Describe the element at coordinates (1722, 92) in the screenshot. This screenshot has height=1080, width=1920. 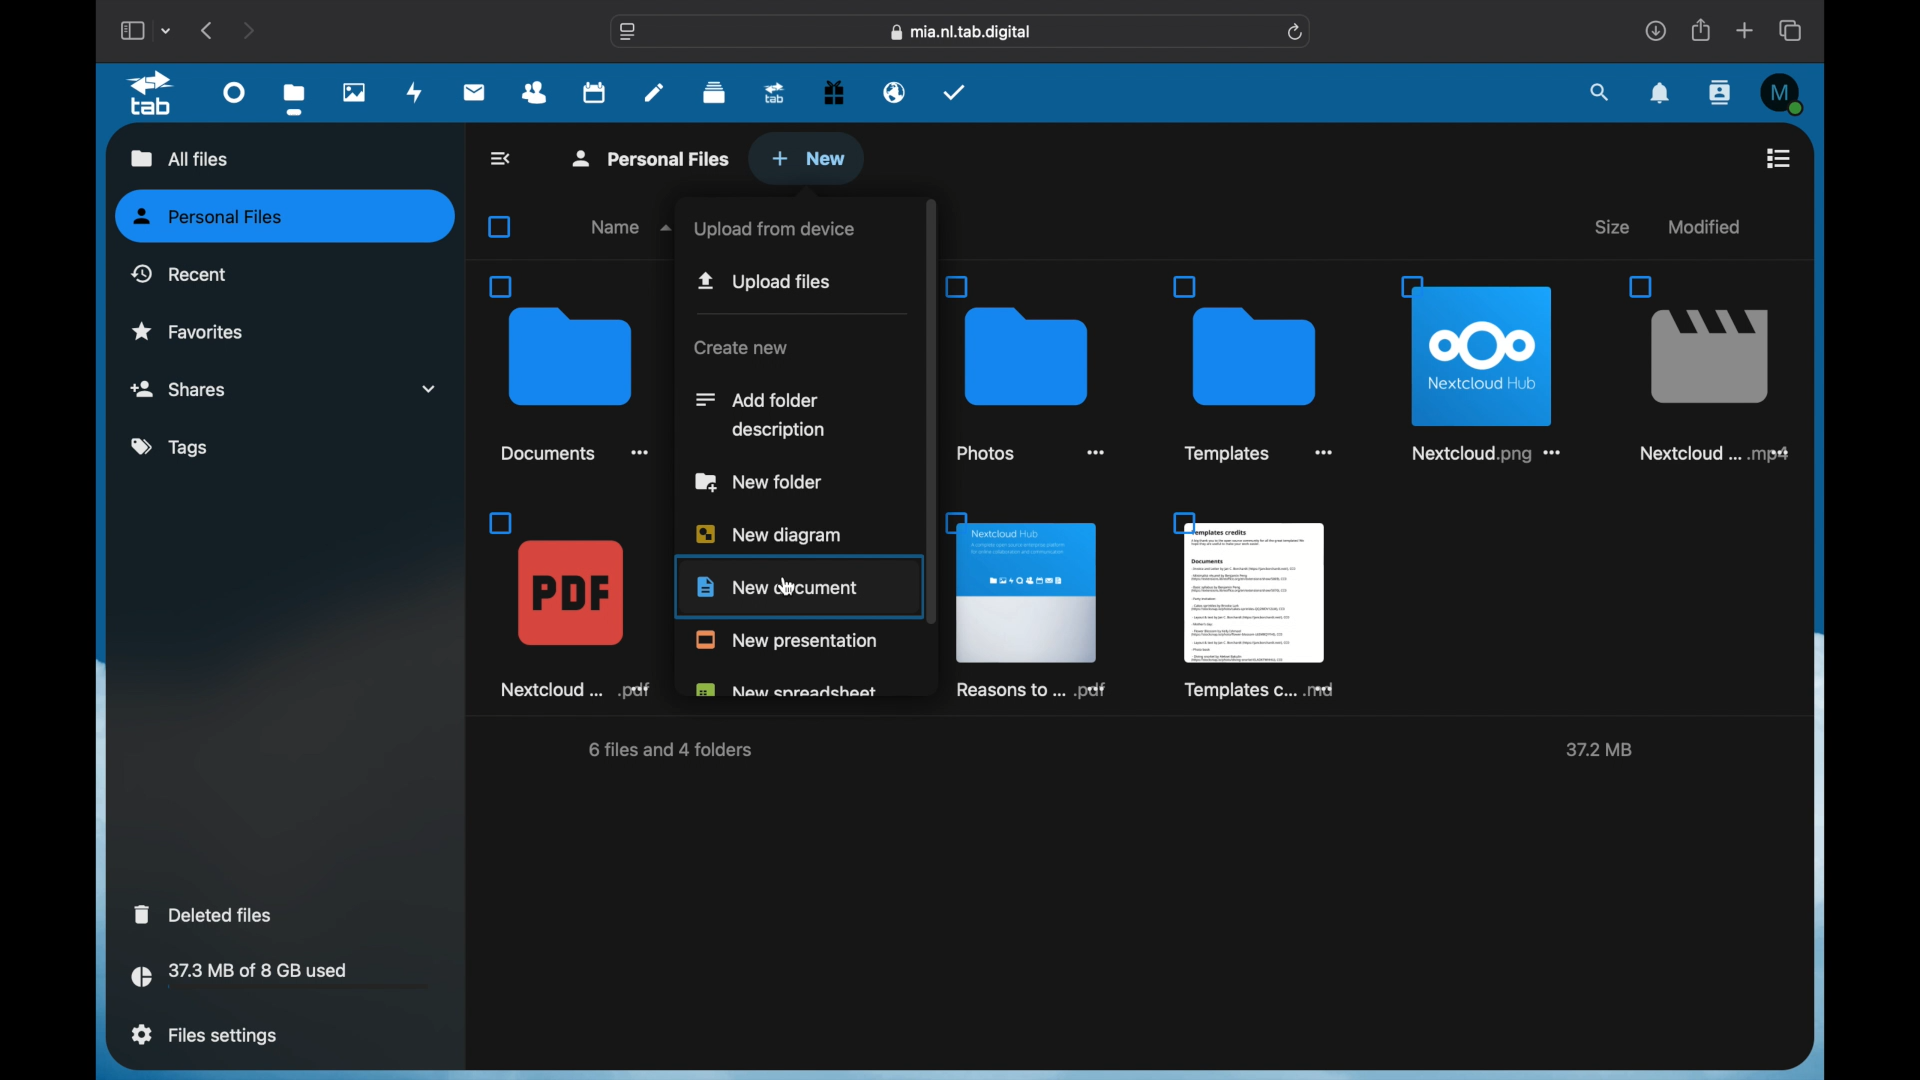
I see `contacts` at that location.